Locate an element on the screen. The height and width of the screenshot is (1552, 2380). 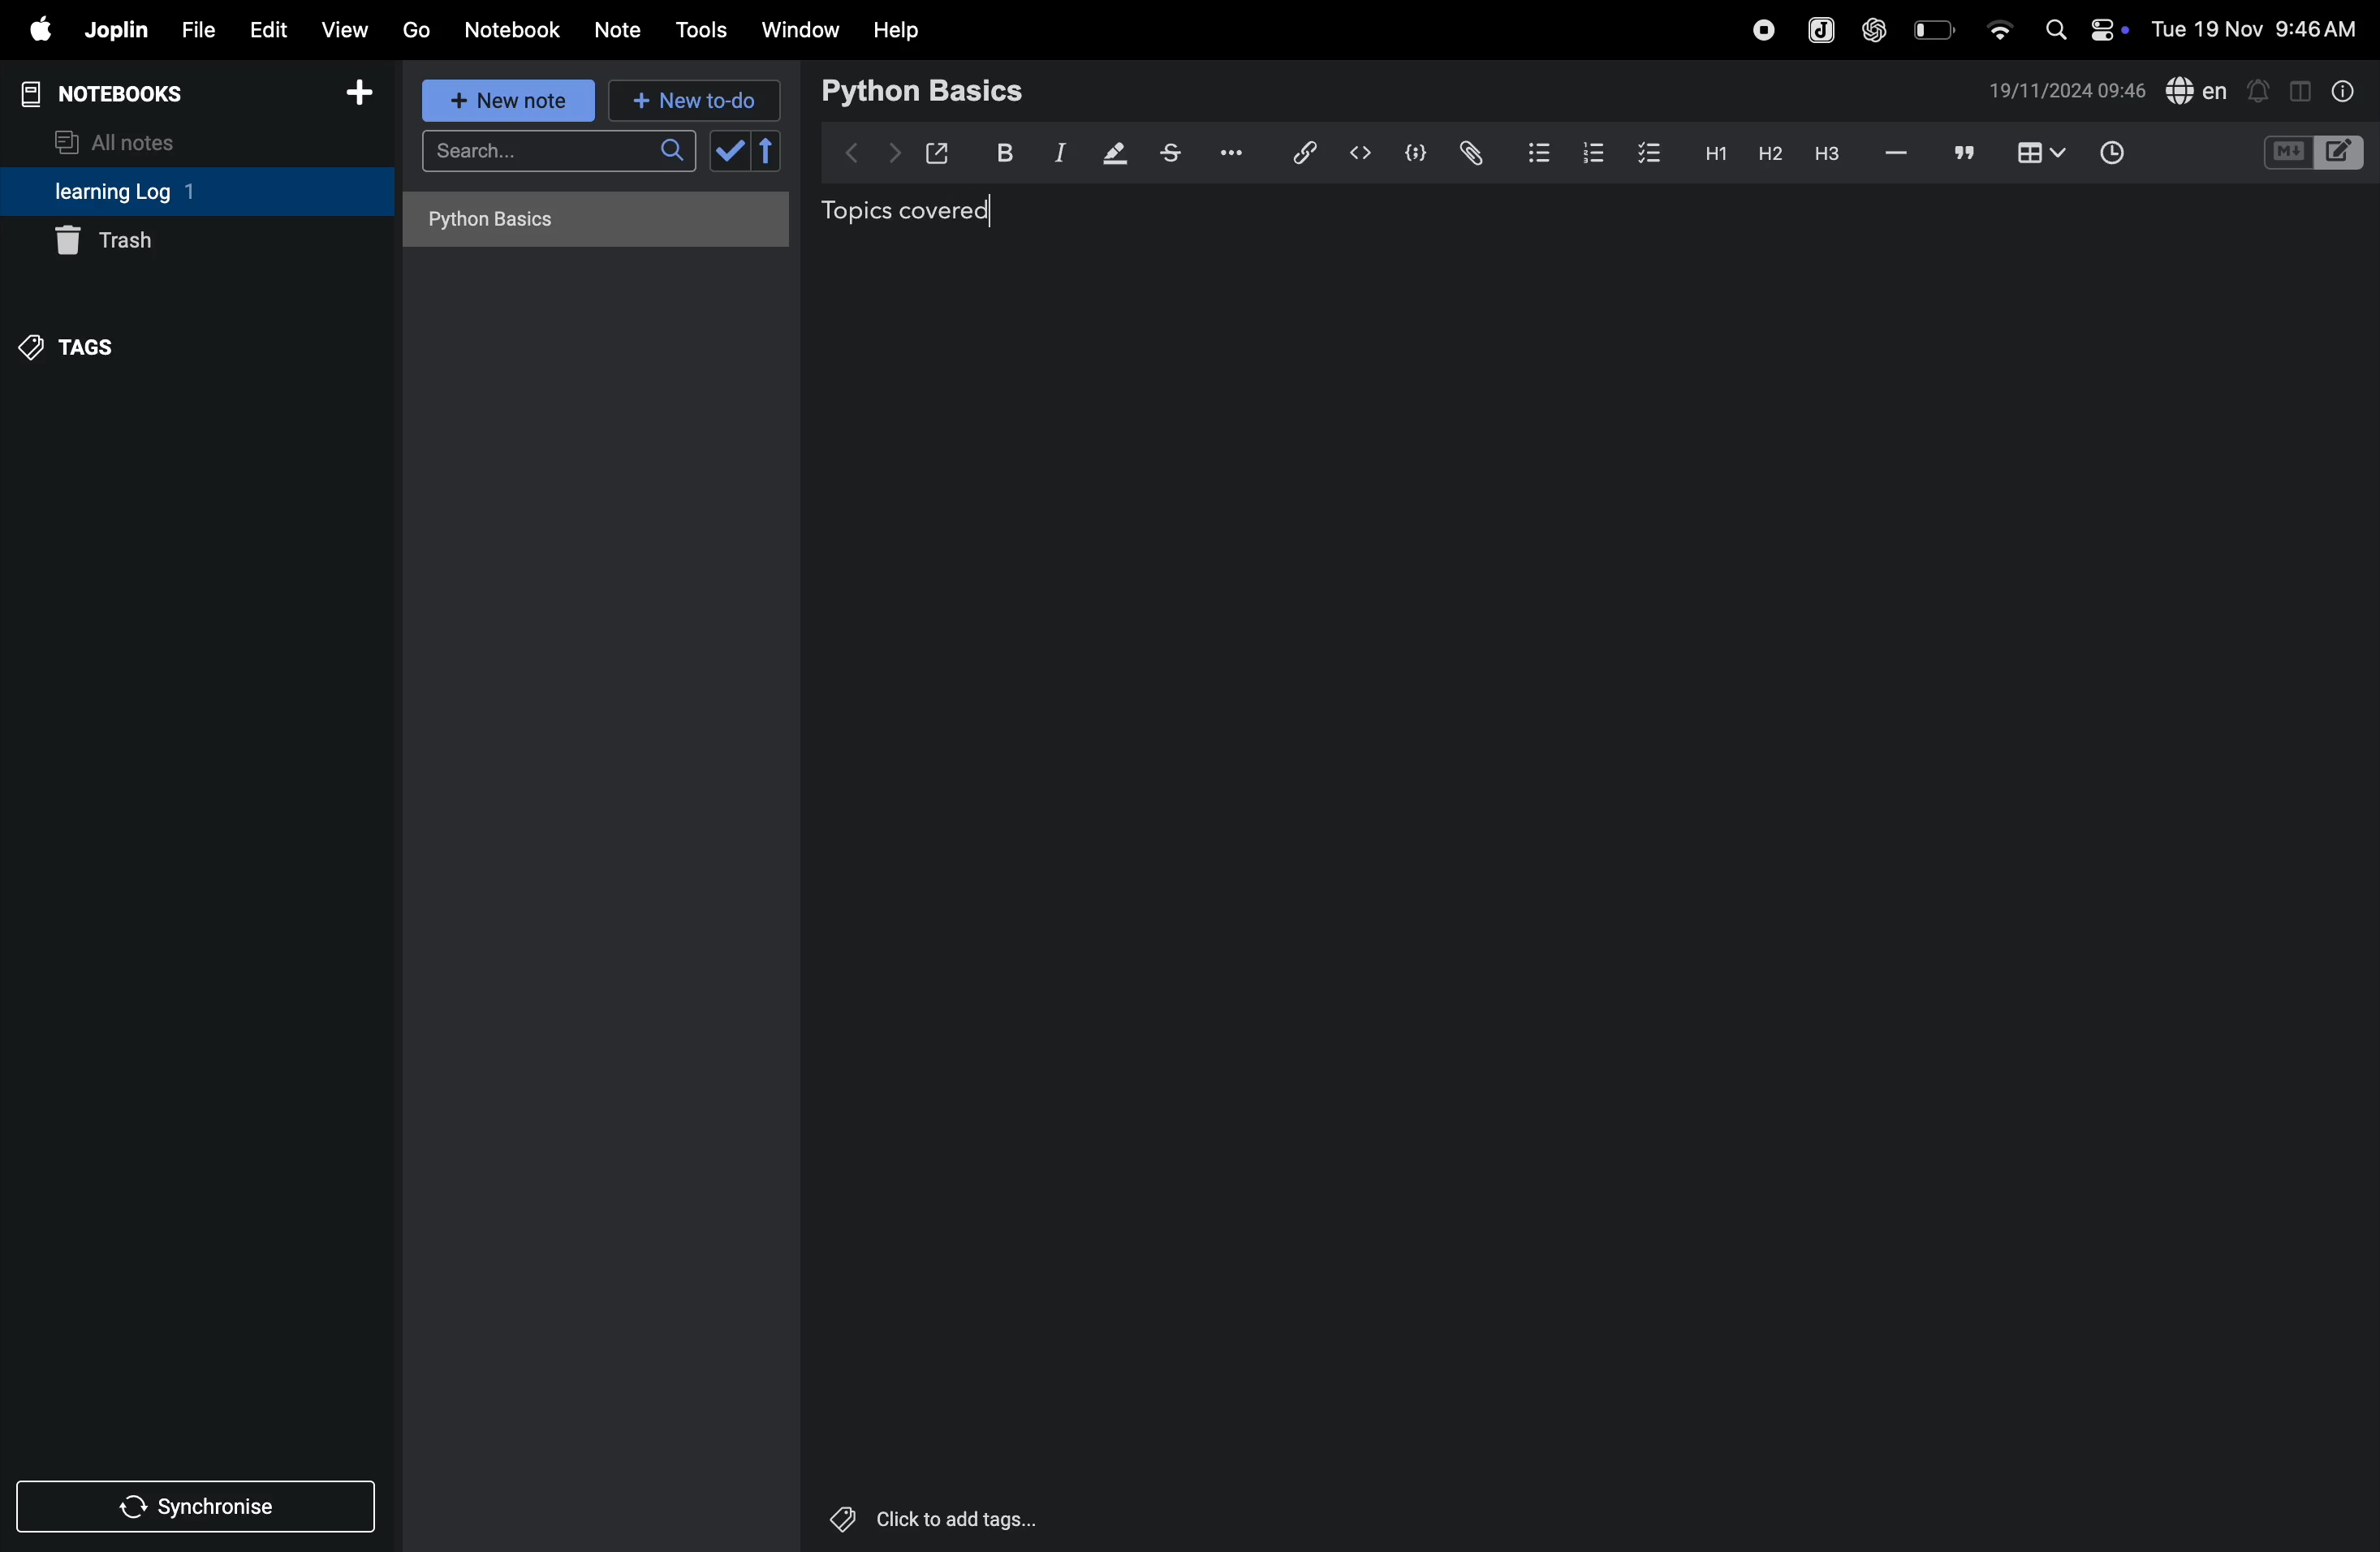
file is located at coordinates (194, 31).